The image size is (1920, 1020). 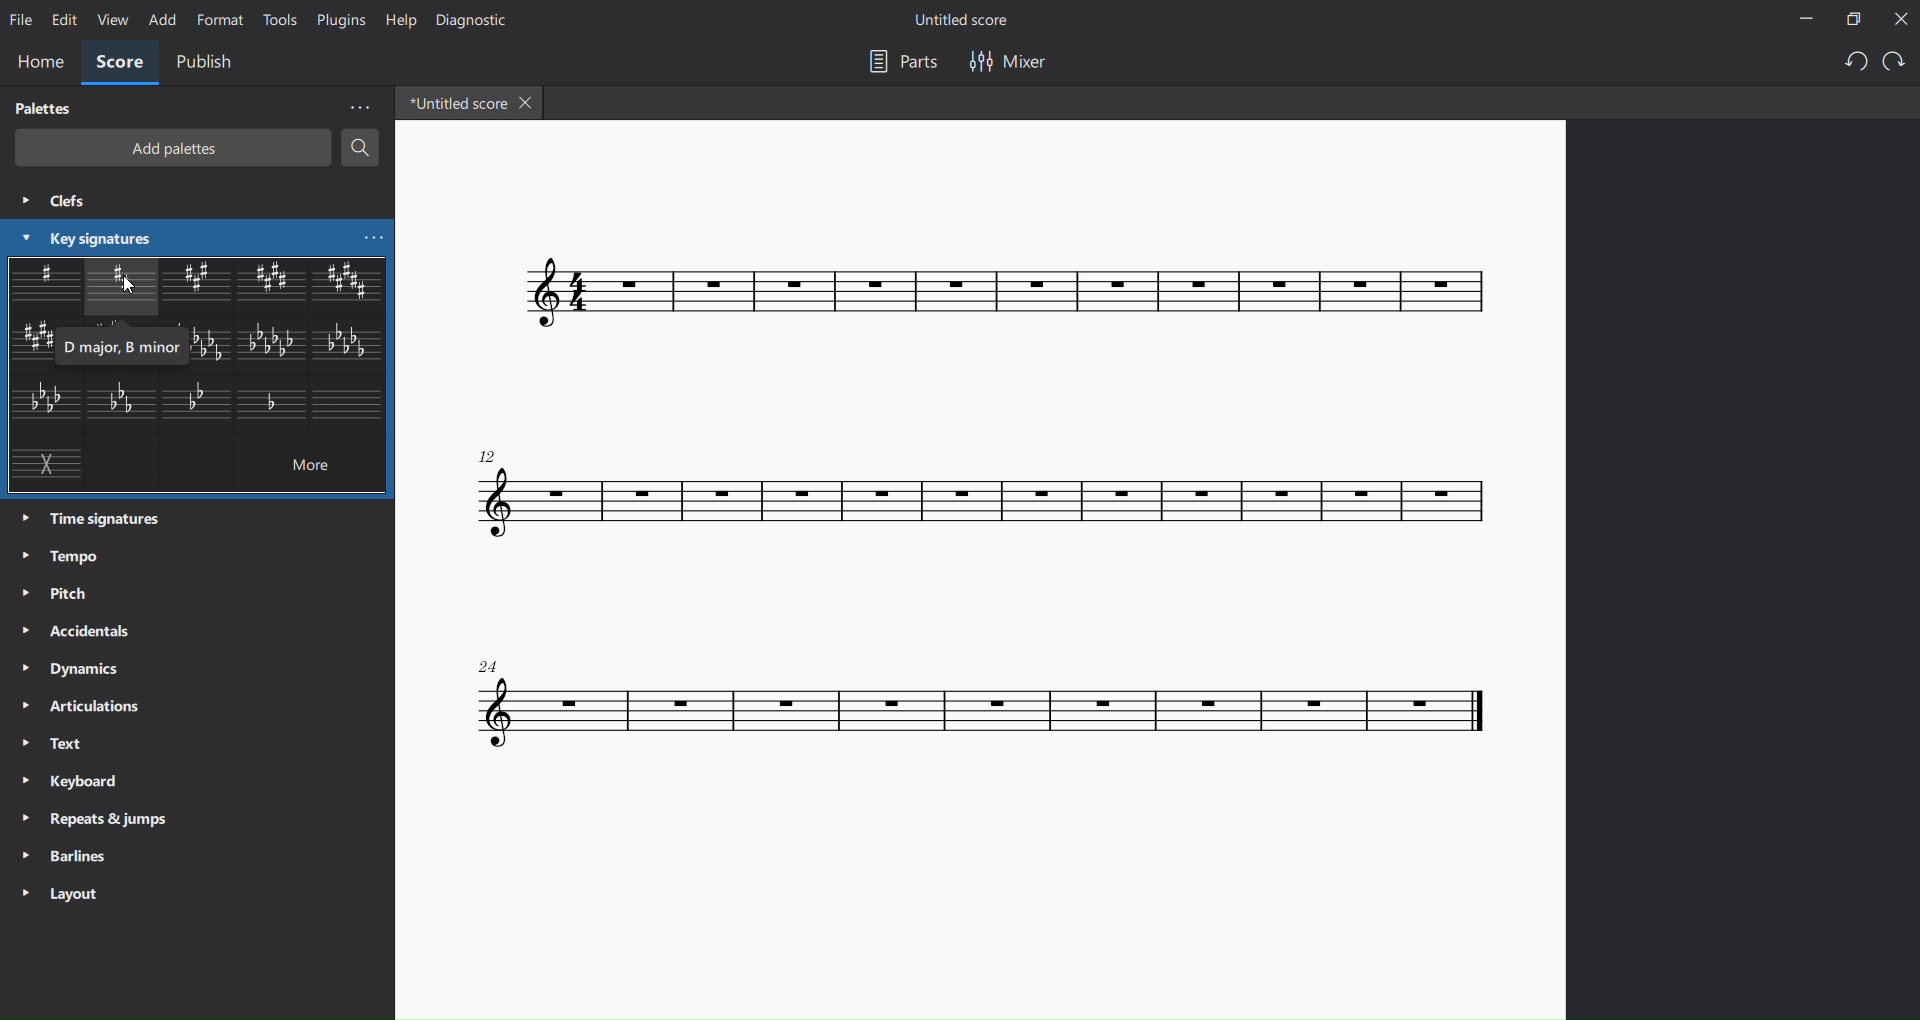 I want to click on mixer, so click(x=1022, y=61).